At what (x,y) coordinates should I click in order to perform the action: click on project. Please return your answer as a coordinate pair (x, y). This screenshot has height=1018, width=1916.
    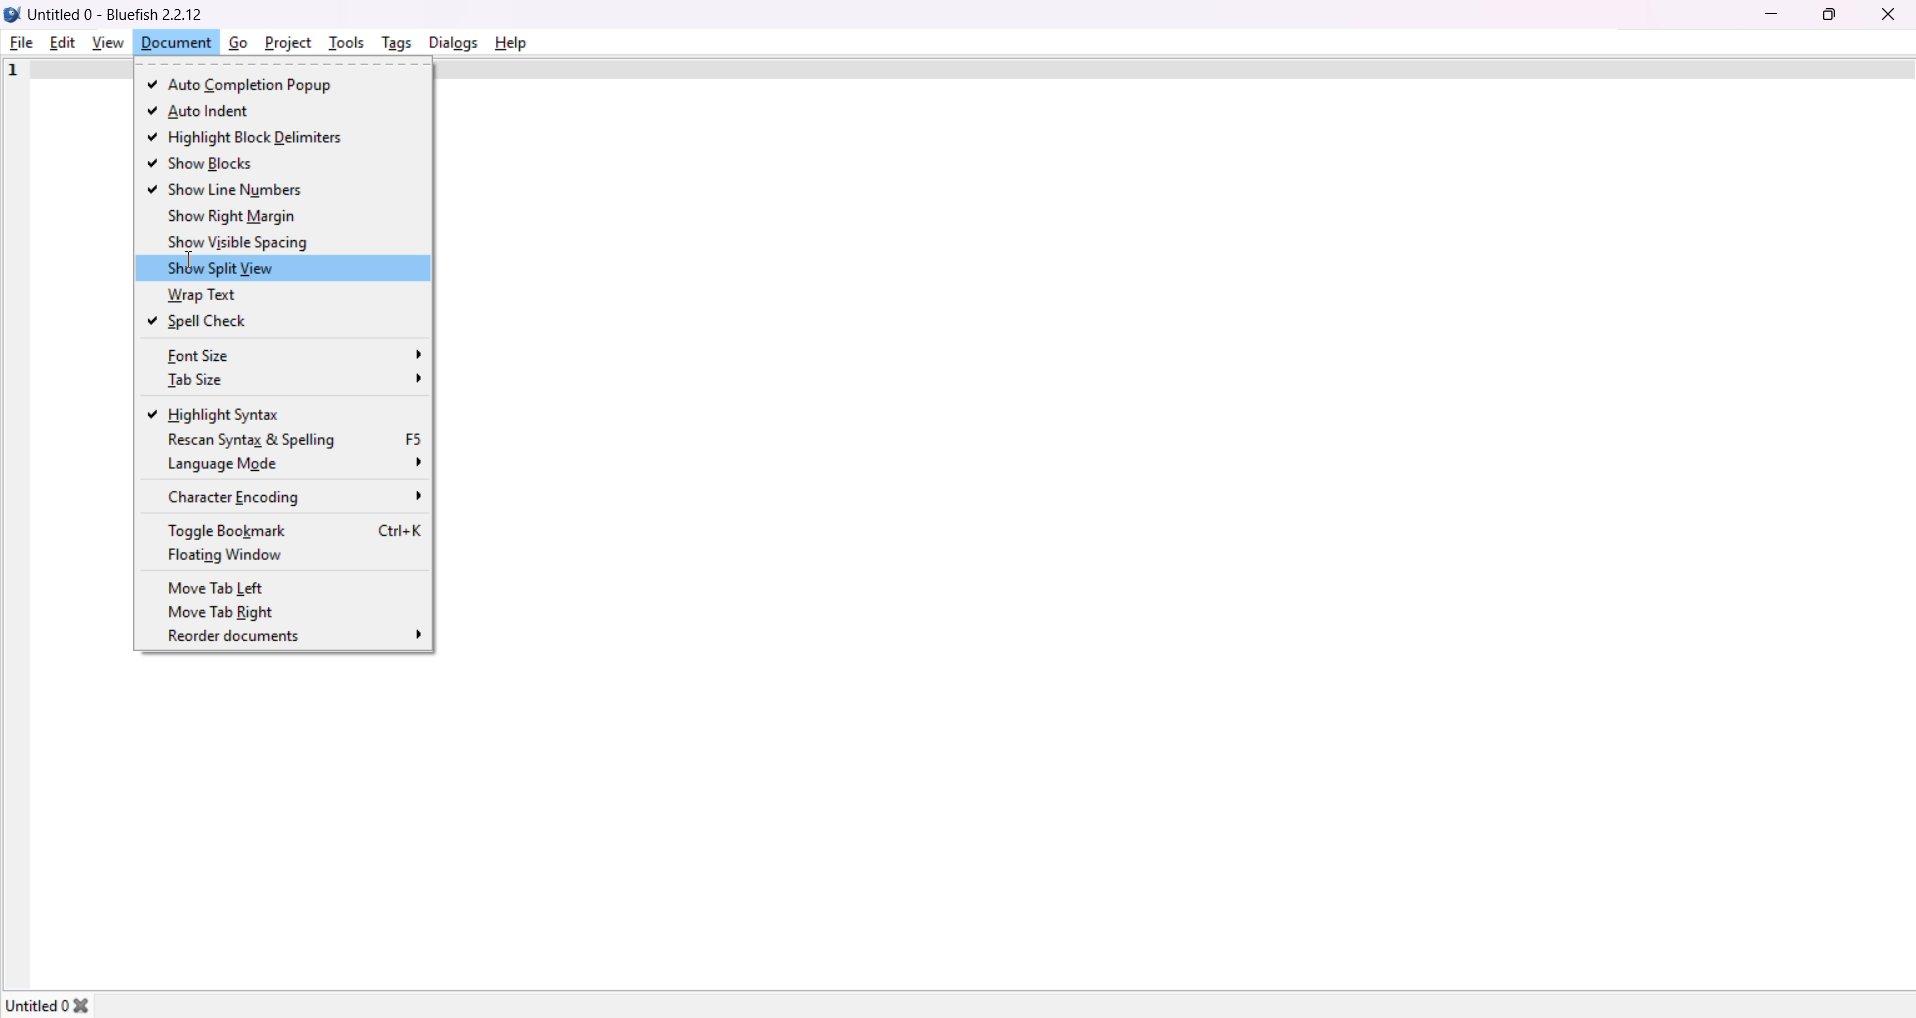
    Looking at the image, I should click on (286, 41).